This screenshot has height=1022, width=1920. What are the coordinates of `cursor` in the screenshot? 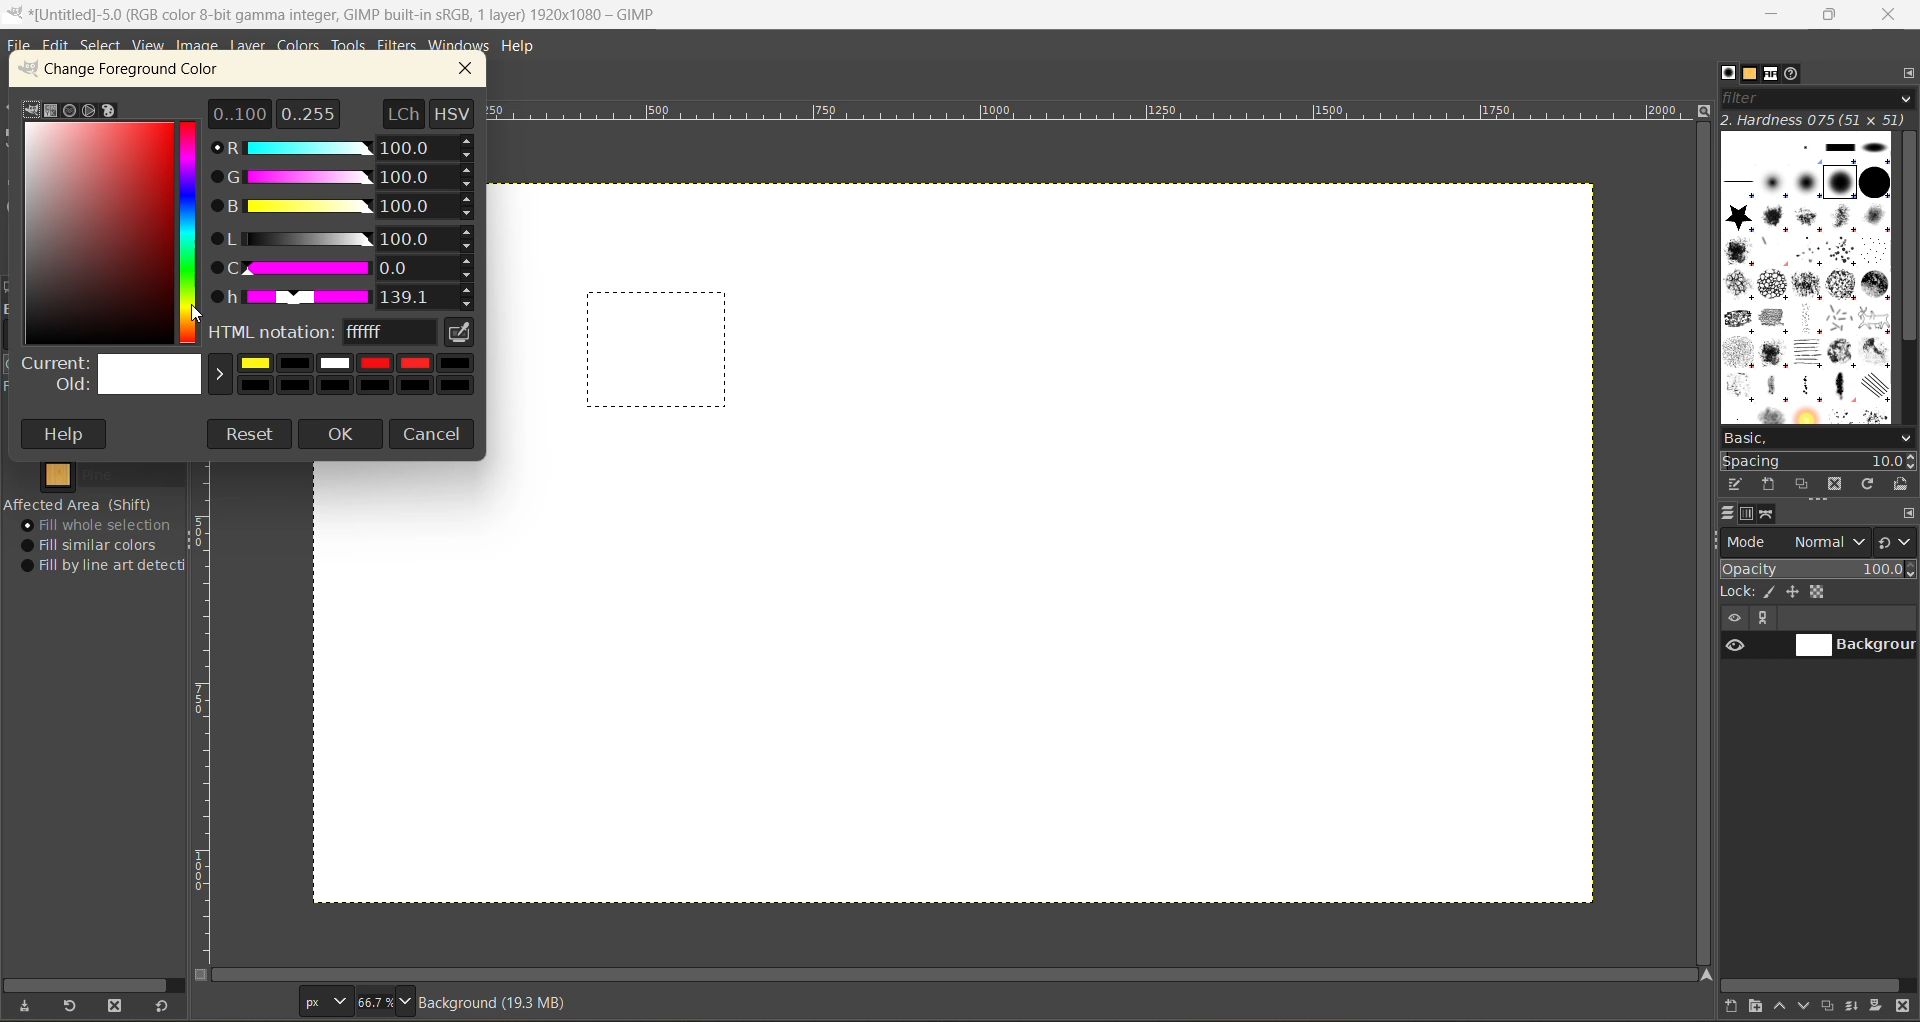 It's located at (202, 313).